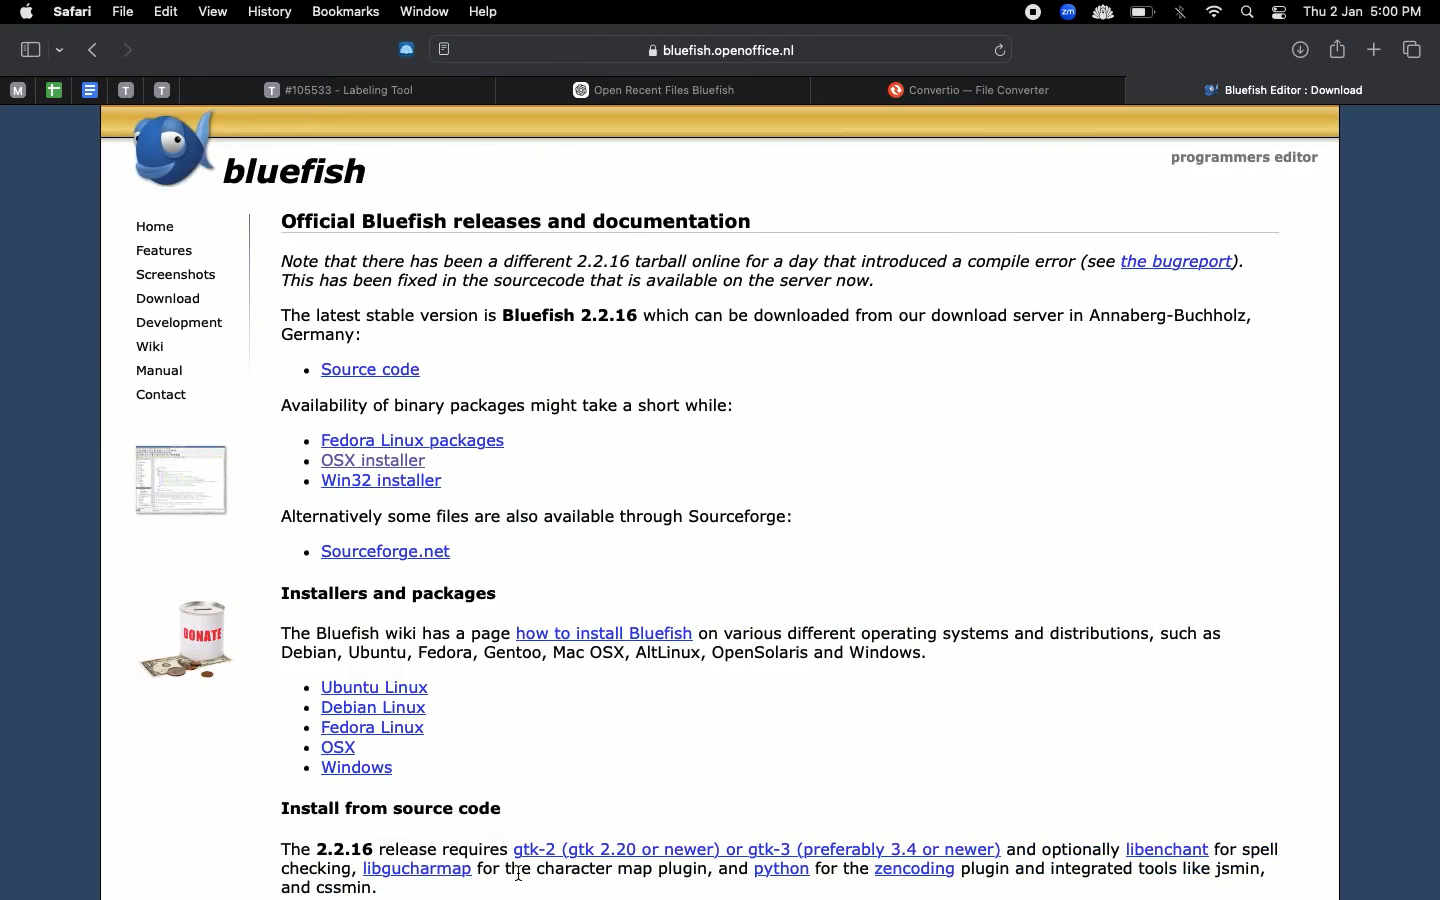  I want to click on share, so click(1333, 48).